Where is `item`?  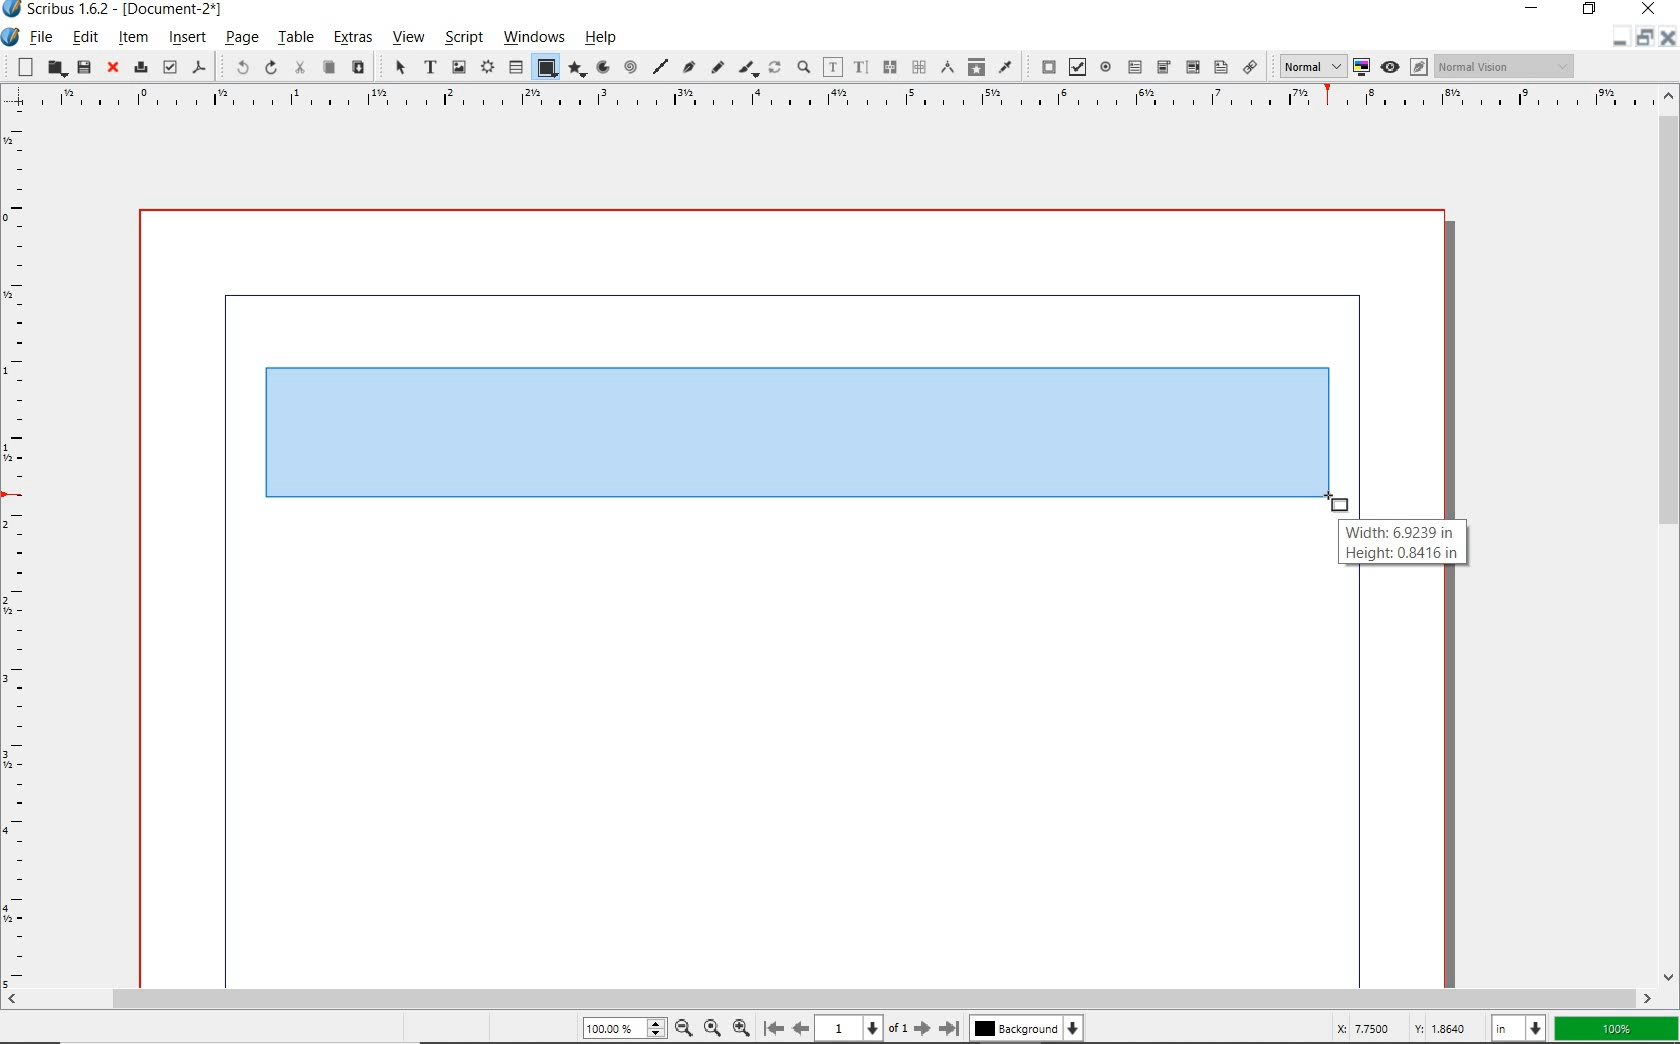 item is located at coordinates (134, 38).